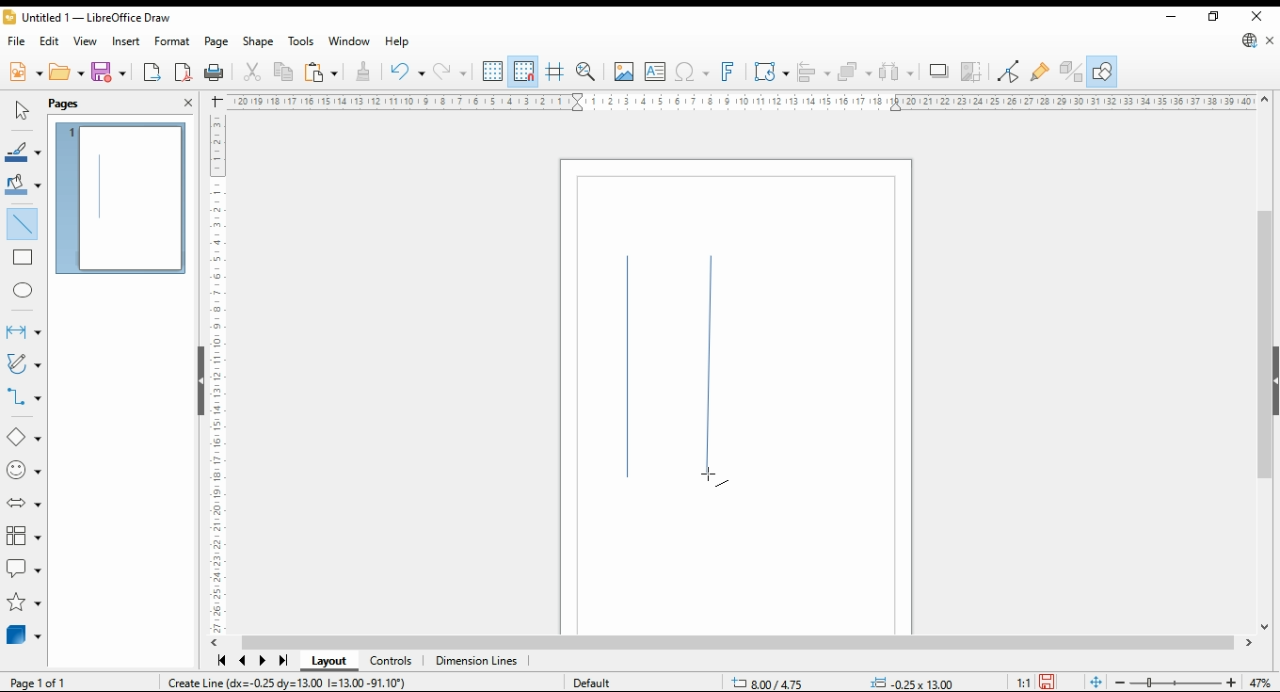  I want to click on controls, so click(393, 663).